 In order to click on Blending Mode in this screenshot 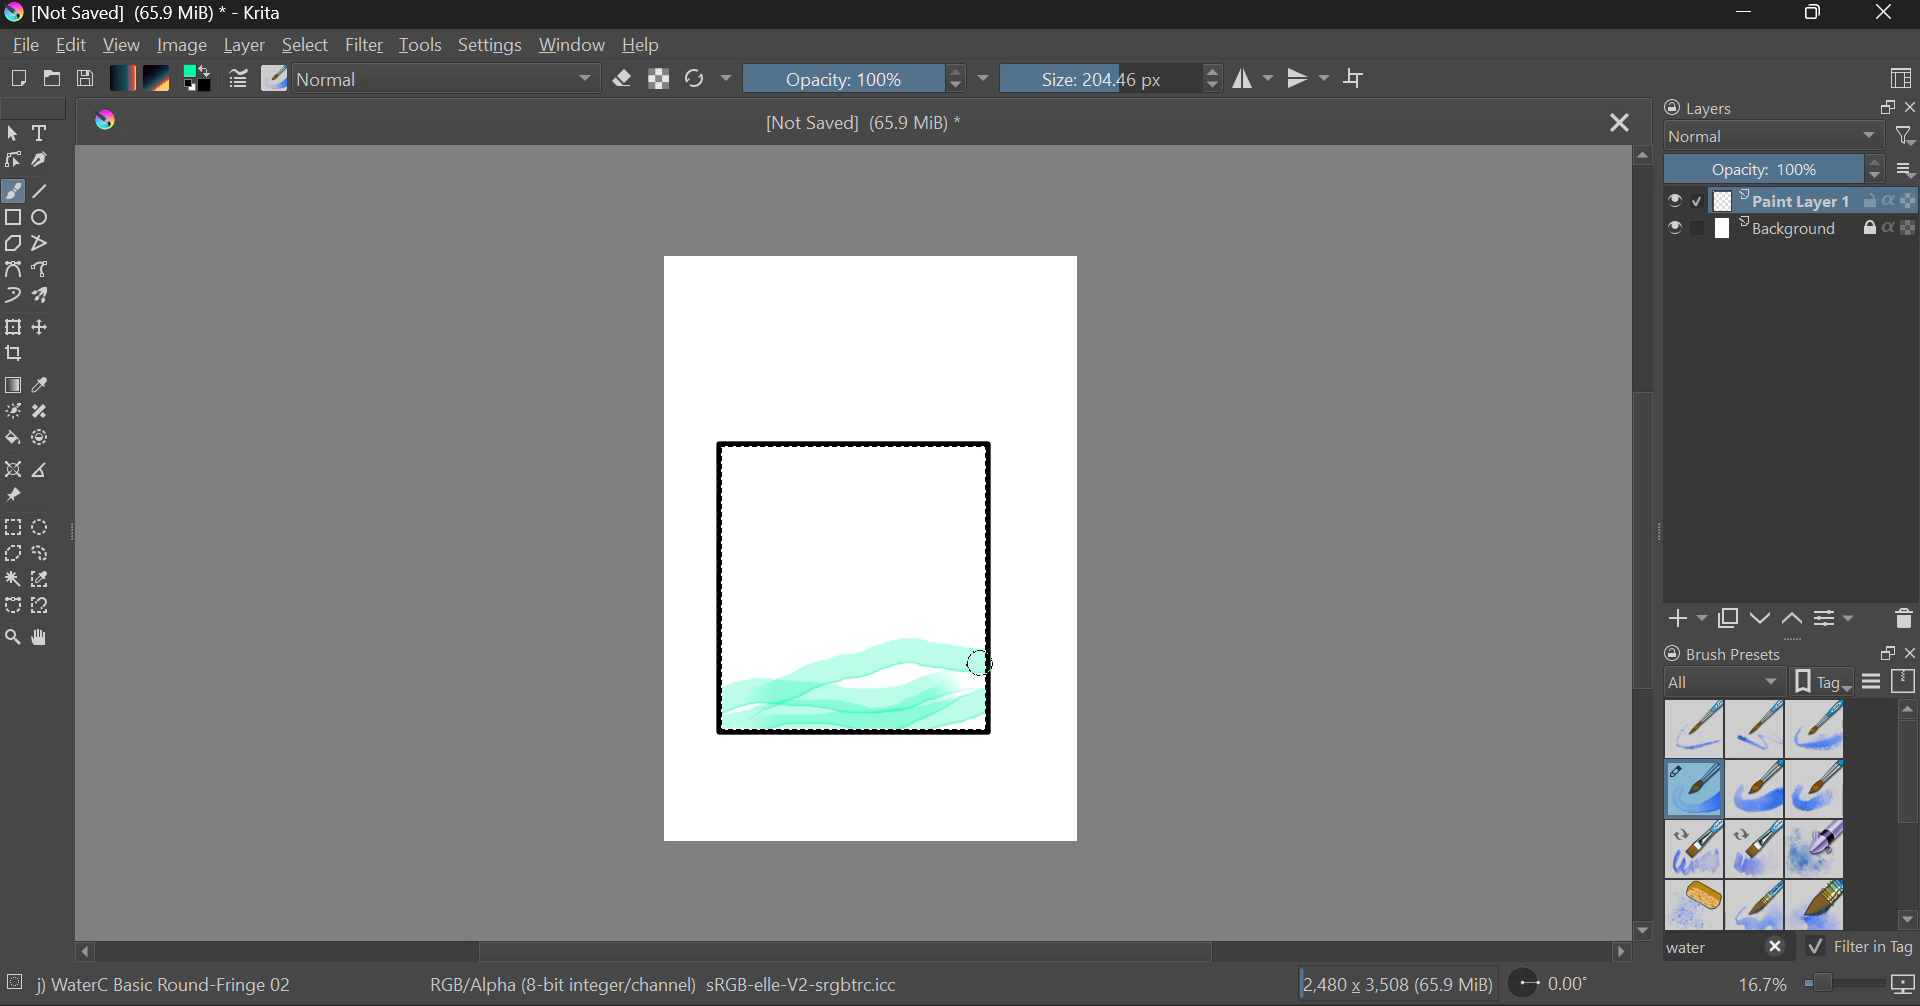, I will do `click(1790, 136)`.